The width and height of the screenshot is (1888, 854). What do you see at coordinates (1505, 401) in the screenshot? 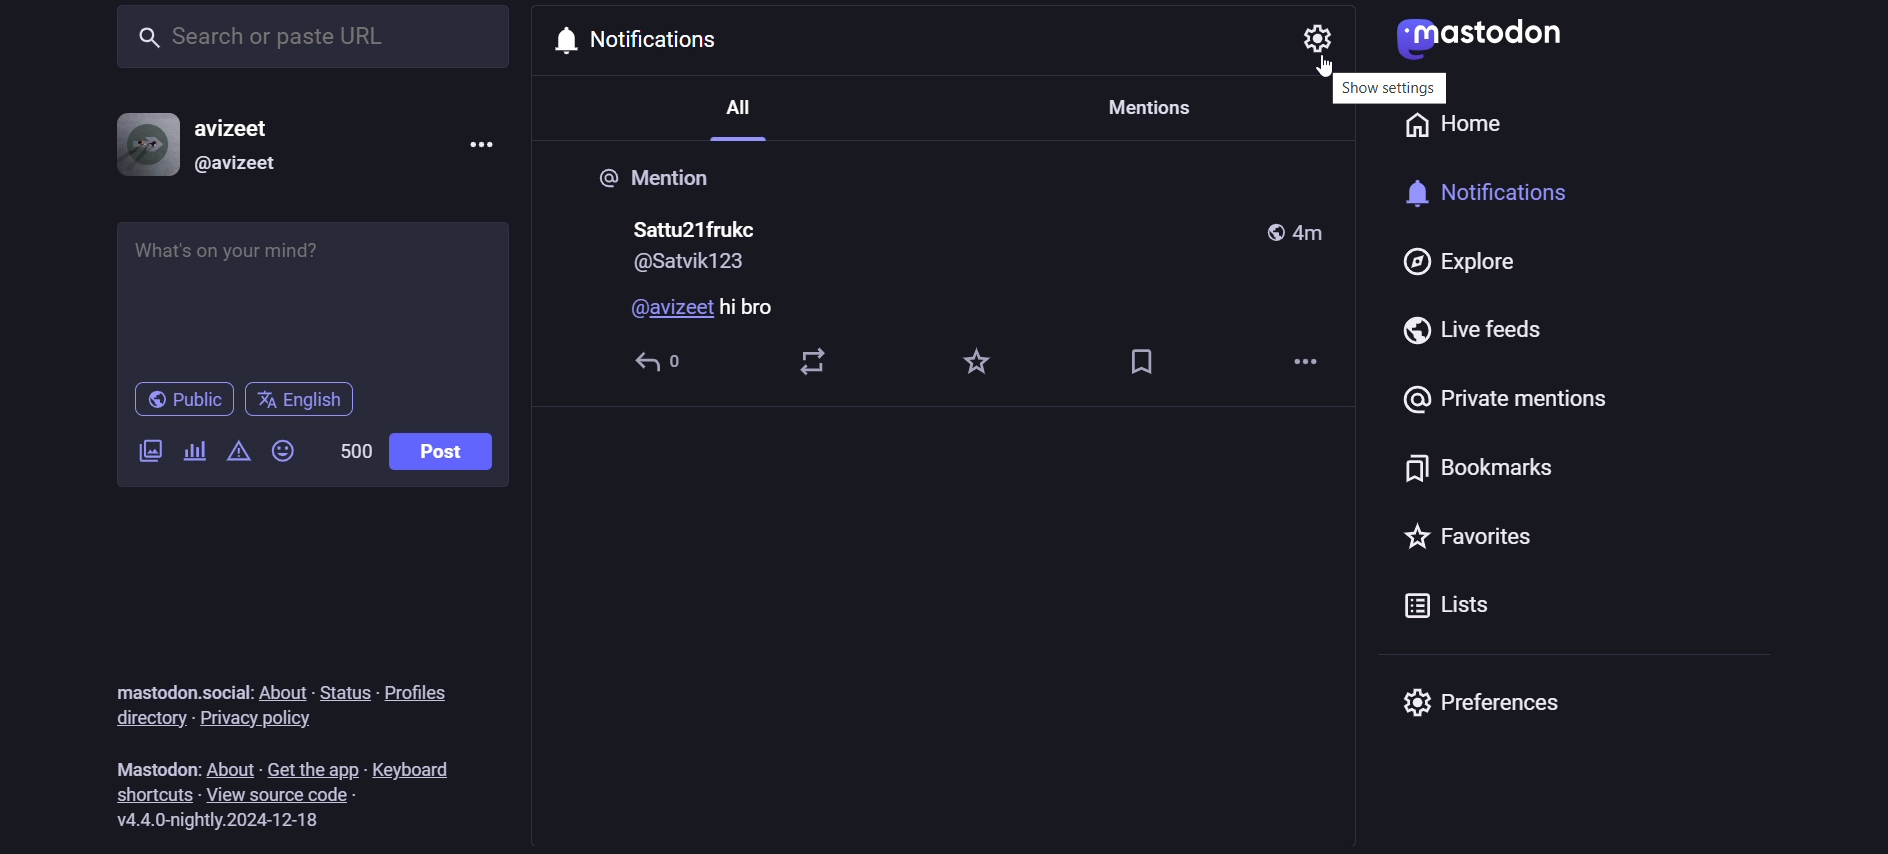
I see `private mentions` at bounding box center [1505, 401].